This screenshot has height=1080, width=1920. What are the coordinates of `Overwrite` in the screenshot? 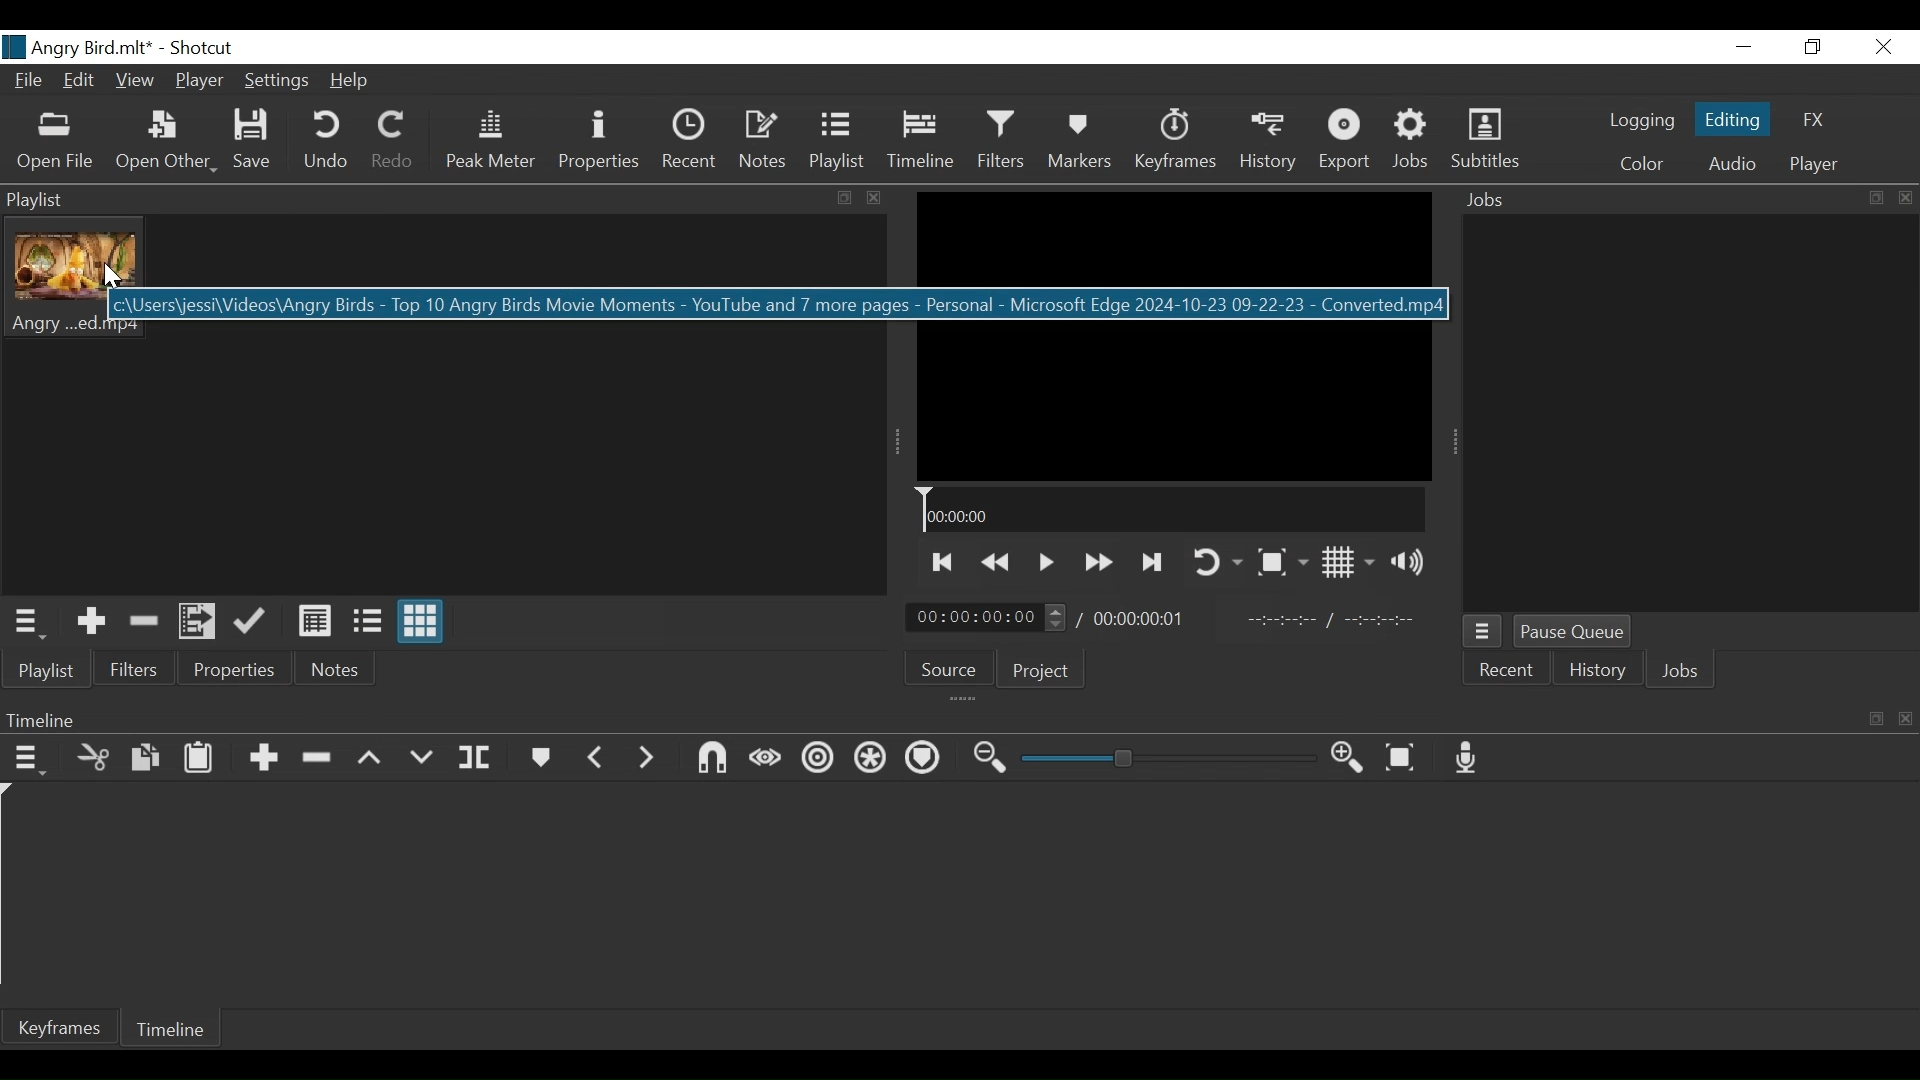 It's located at (419, 759).